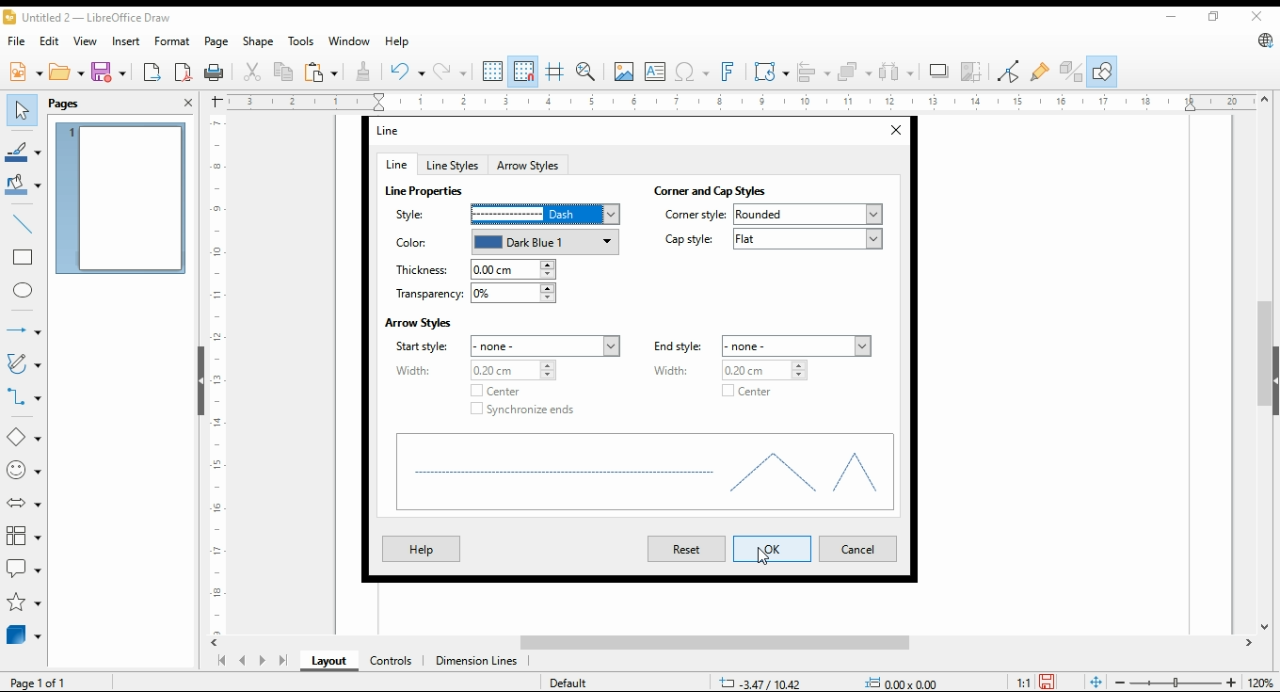  What do you see at coordinates (285, 71) in the screenshot?
I see `copy` at bounding box center [285, 71].